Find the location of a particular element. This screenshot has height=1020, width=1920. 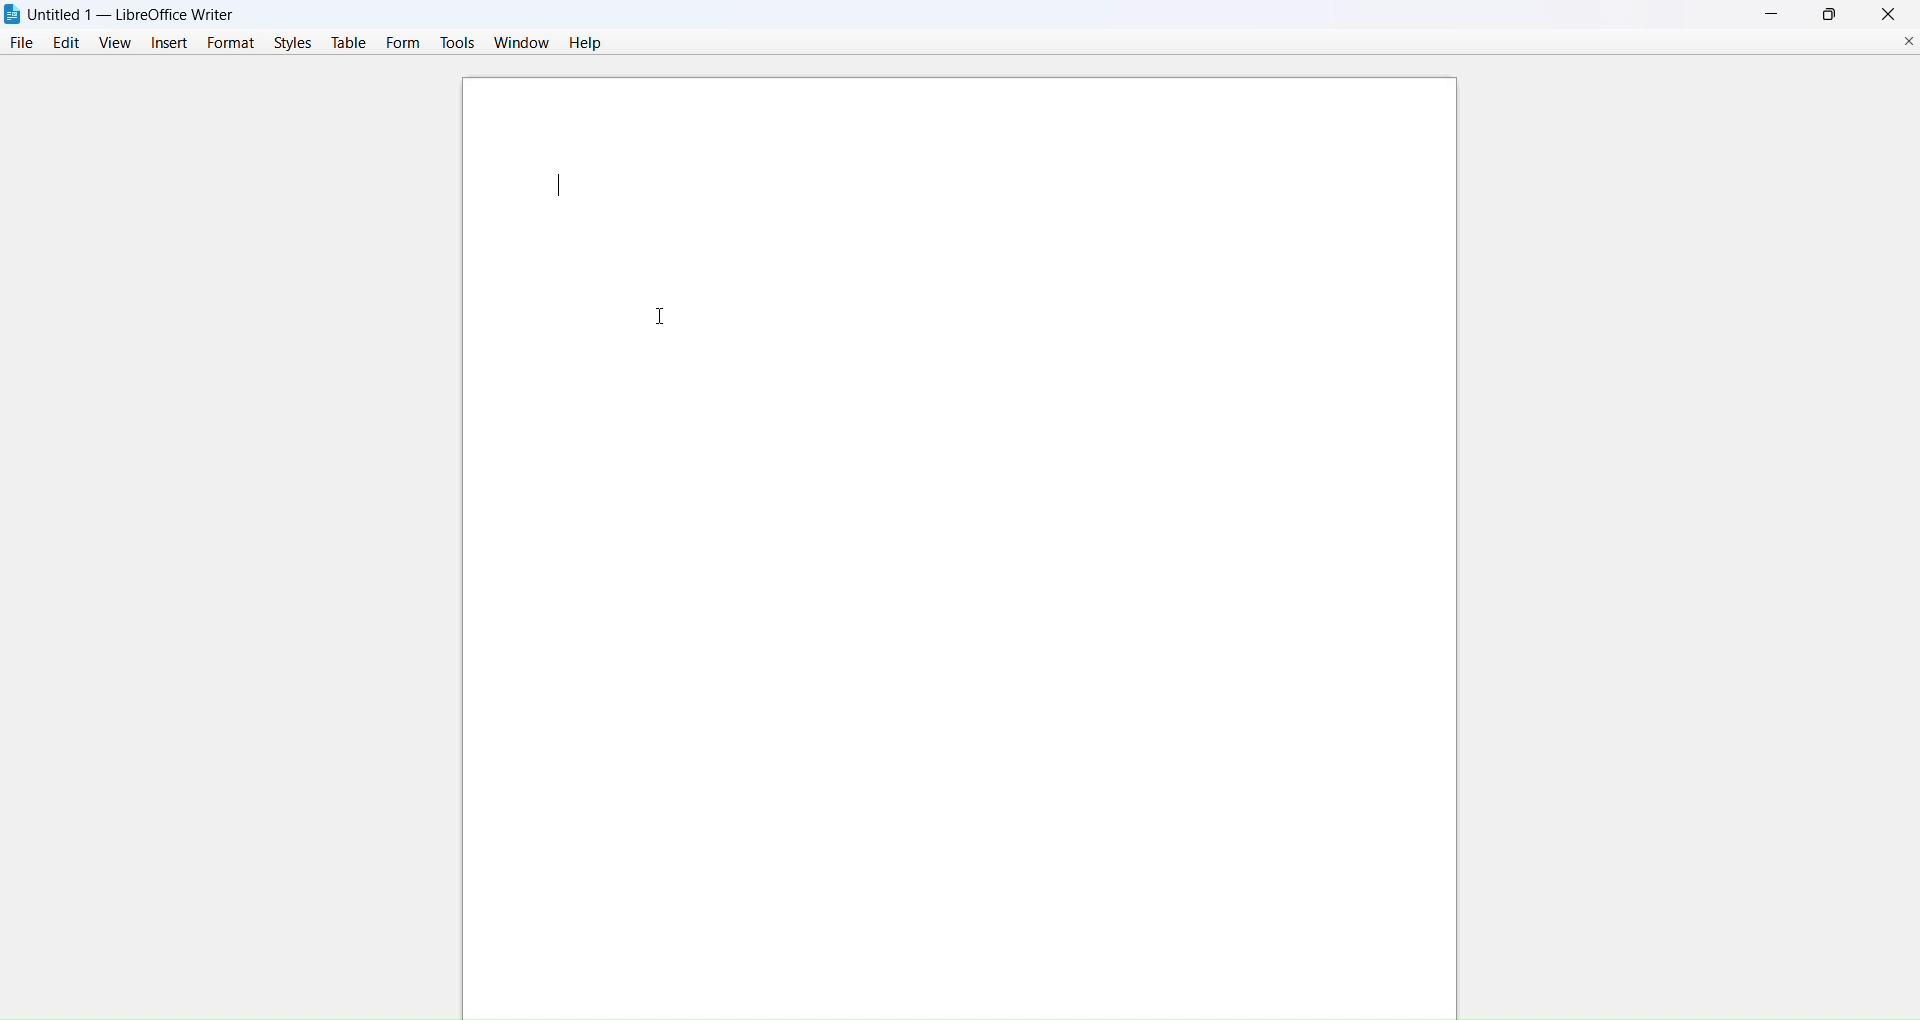

text cursor is located at coordinates (557, 183).